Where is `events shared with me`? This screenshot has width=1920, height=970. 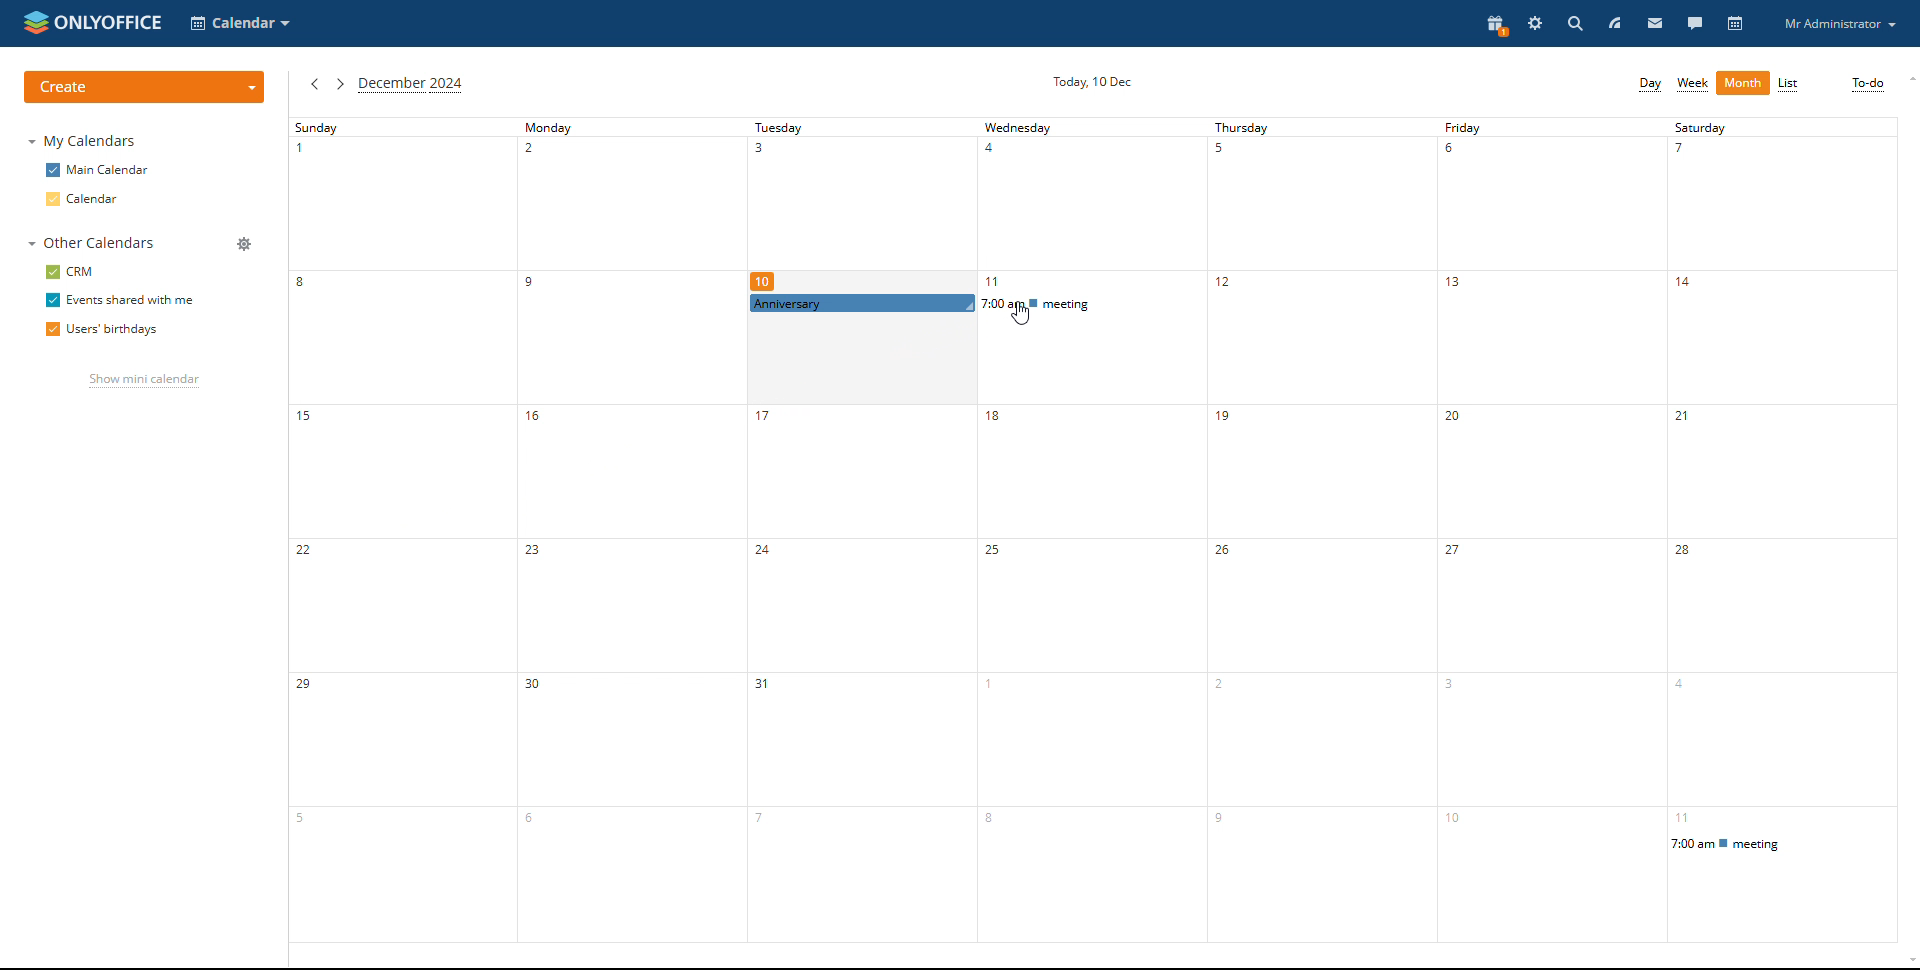 events shared with me is located at coordinates (118, 300).